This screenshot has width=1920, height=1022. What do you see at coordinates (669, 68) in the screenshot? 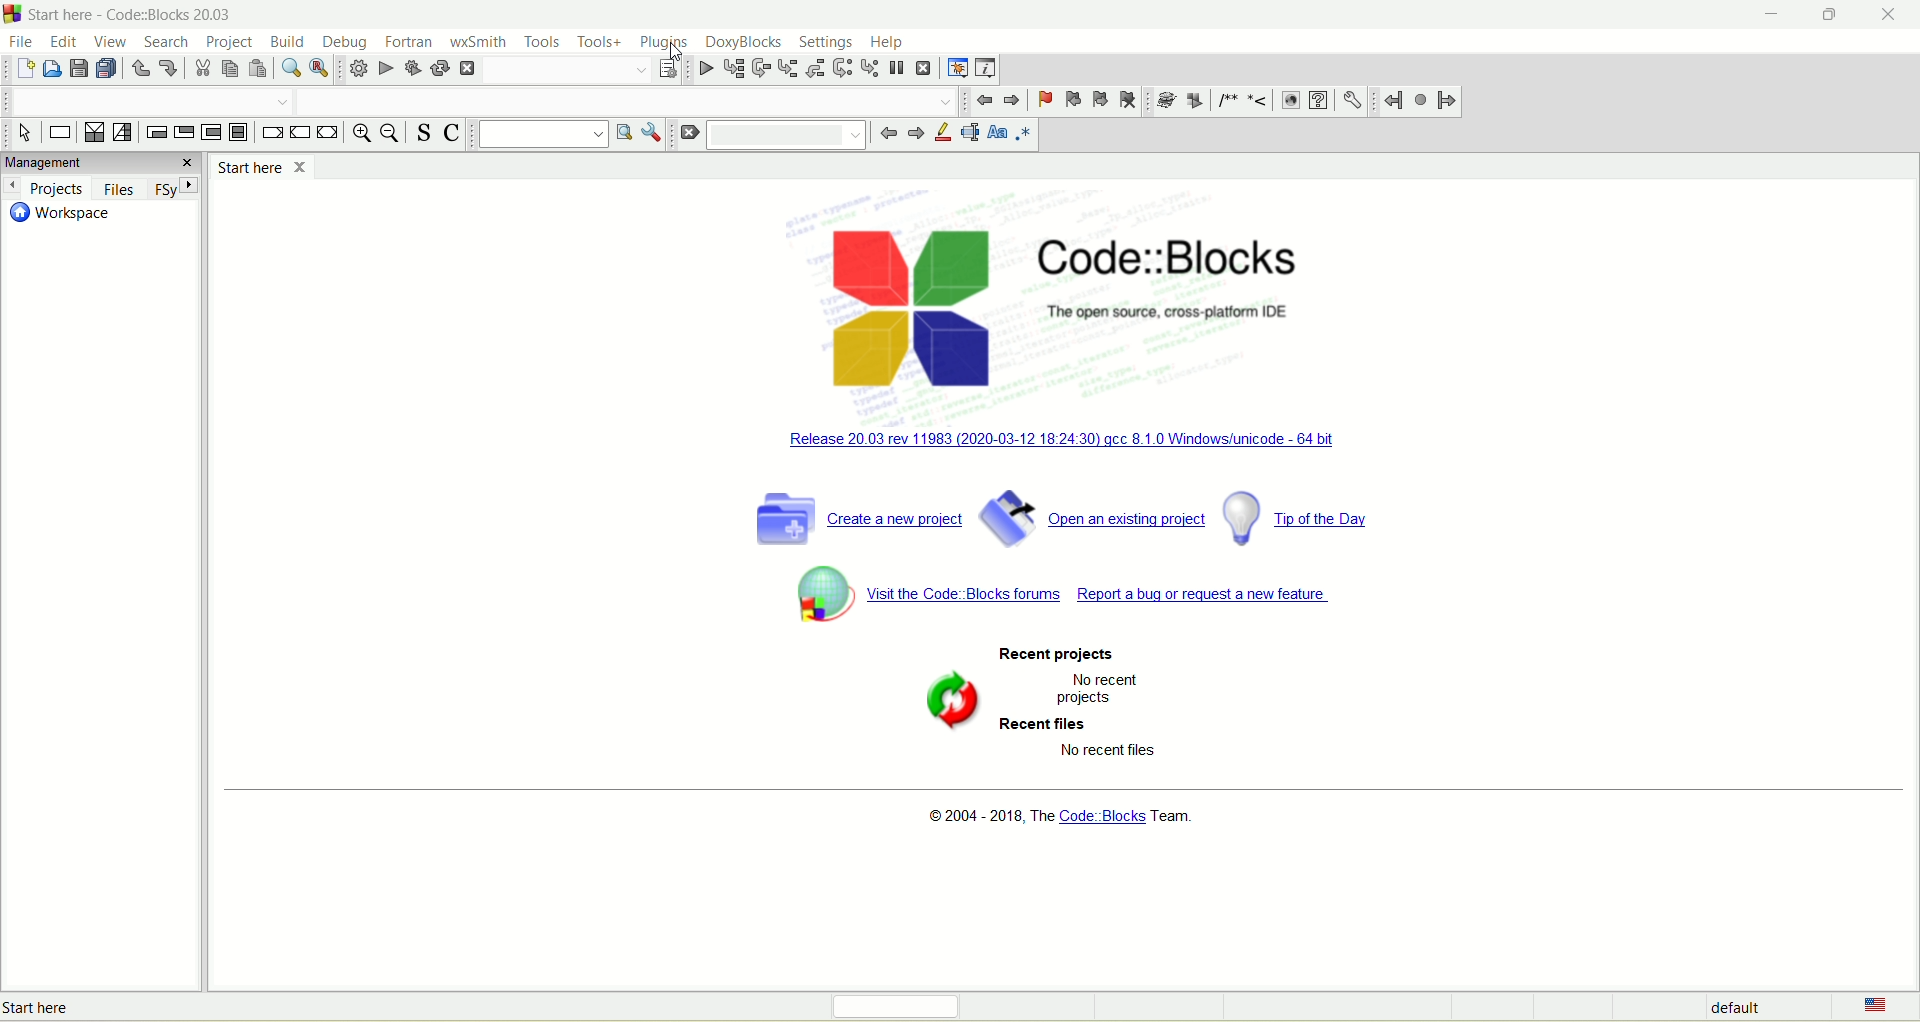
I see `select target dialog` at bounding box center [669, 68].